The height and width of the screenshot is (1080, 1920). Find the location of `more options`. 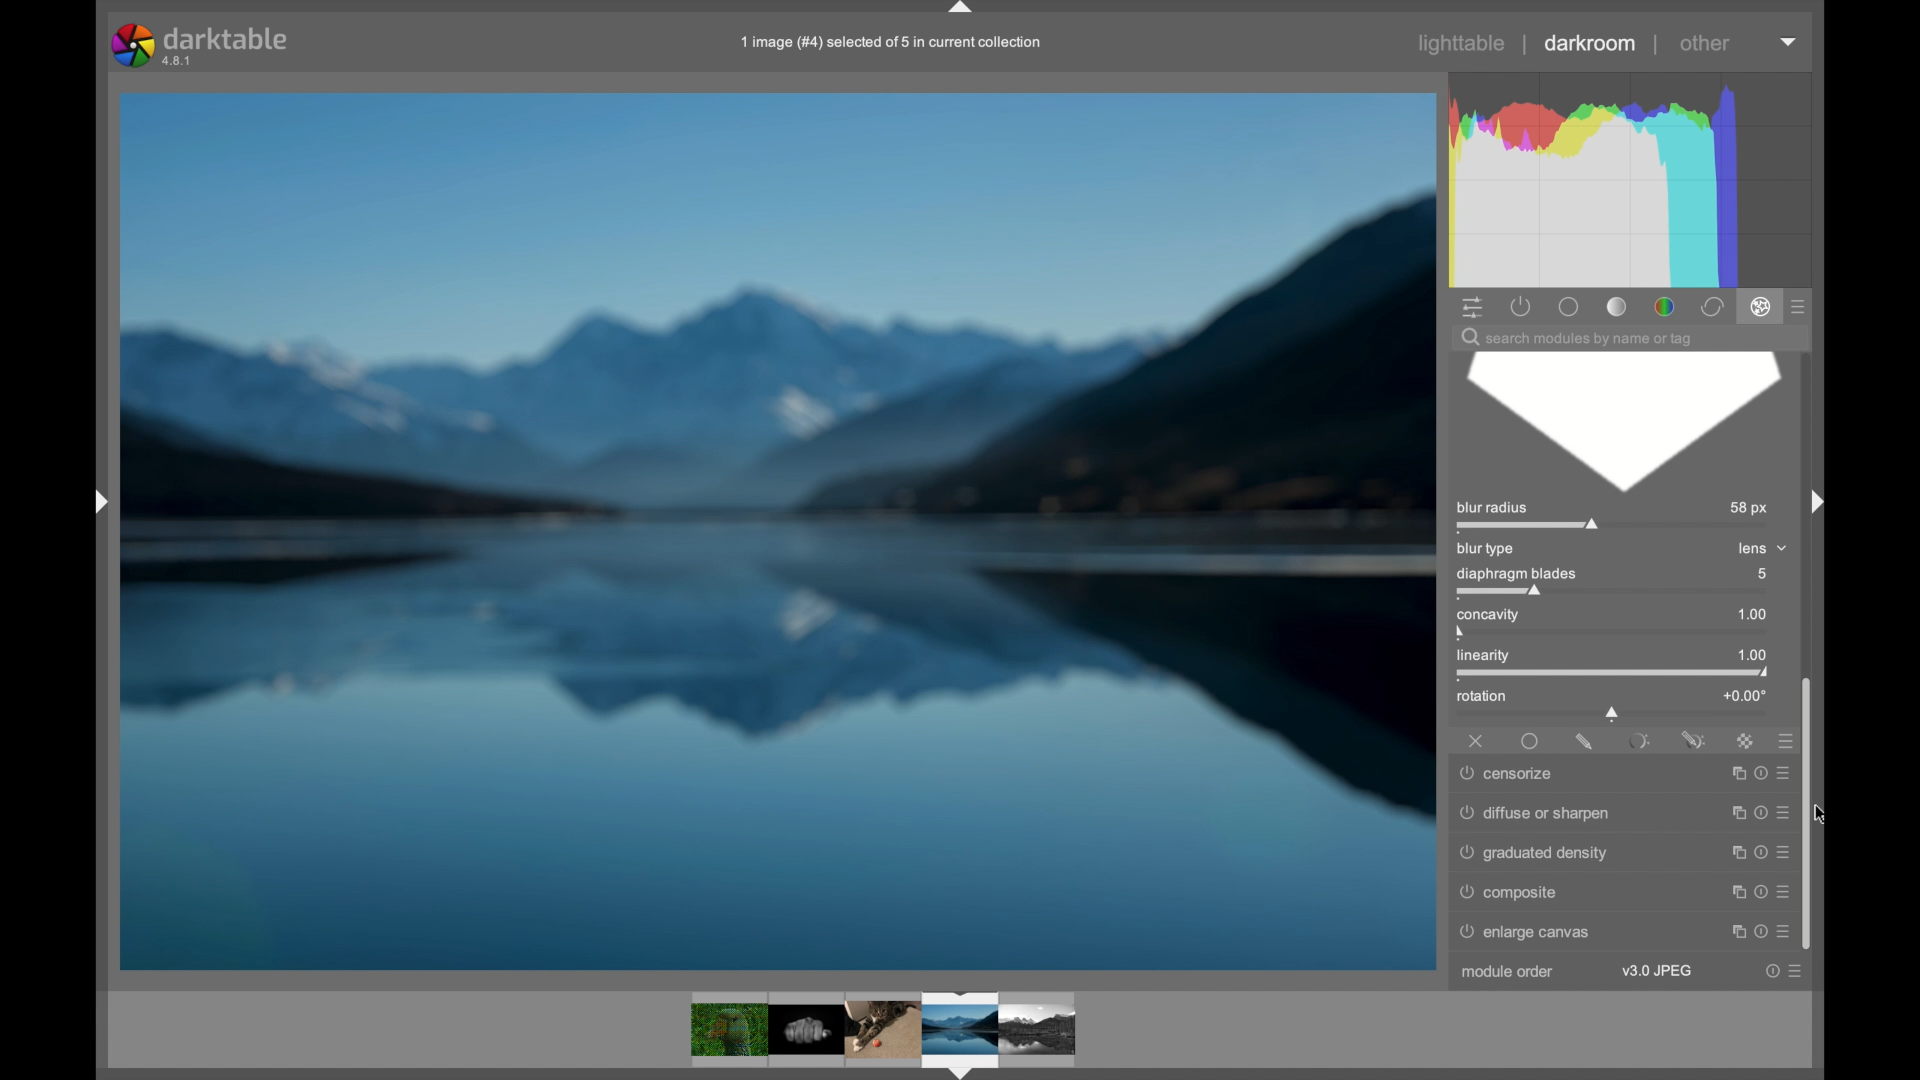

more options is located at coordinates (1798, 971).